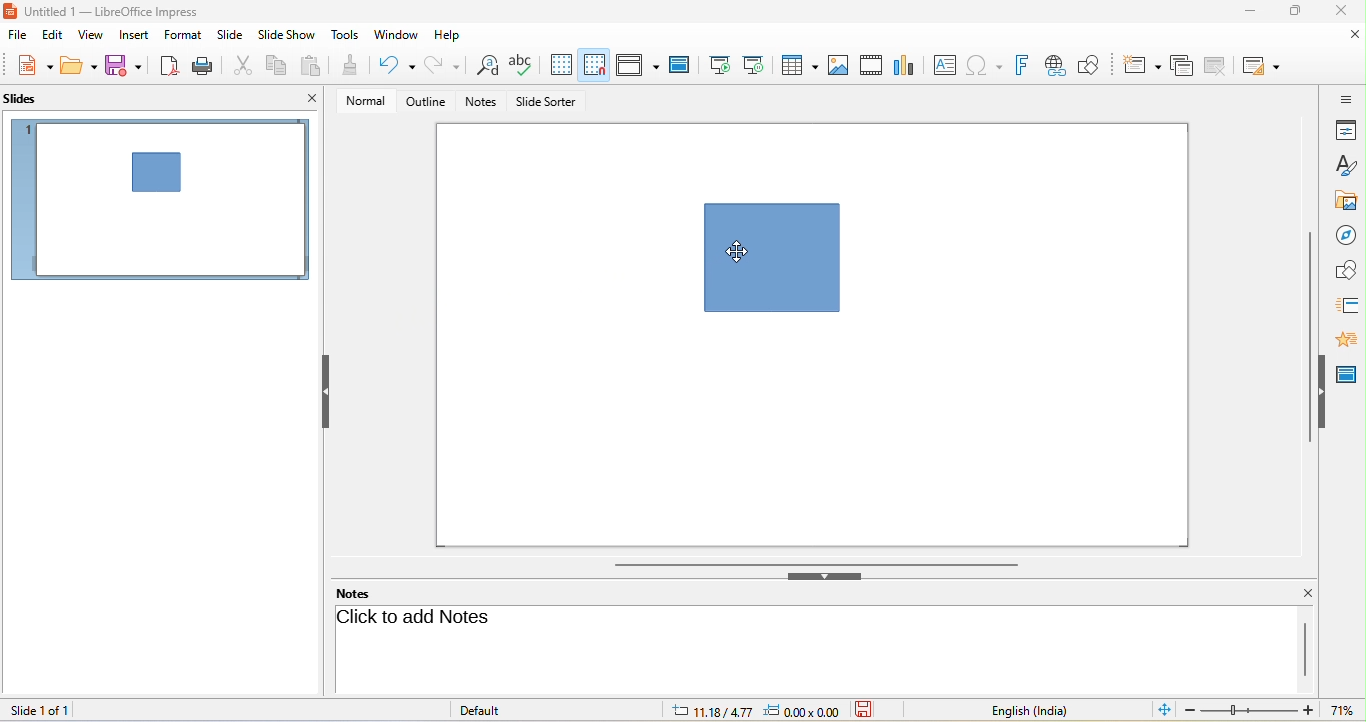 This screenshot has width=1366, height=722. What do you see at coordinates (24, 98) in the screenshot?
I see `slides` at bounding box center [24, 98].